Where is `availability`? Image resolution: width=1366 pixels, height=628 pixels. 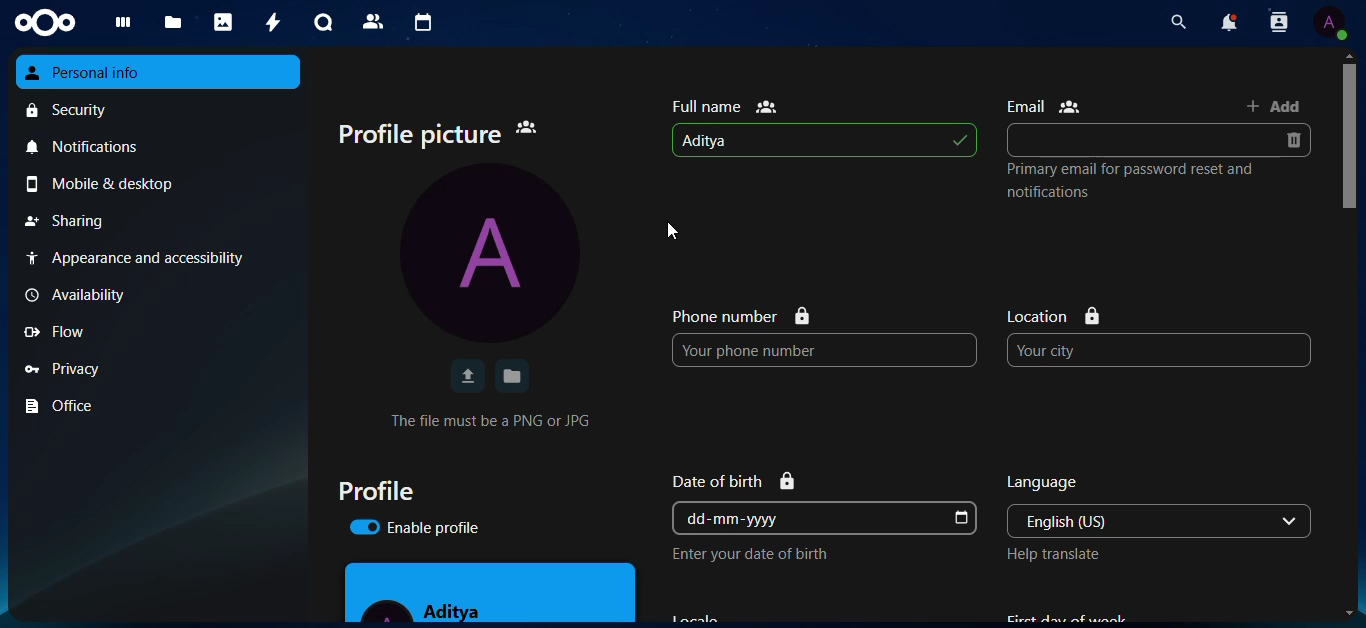
availability is located at coordinates (155, 295).